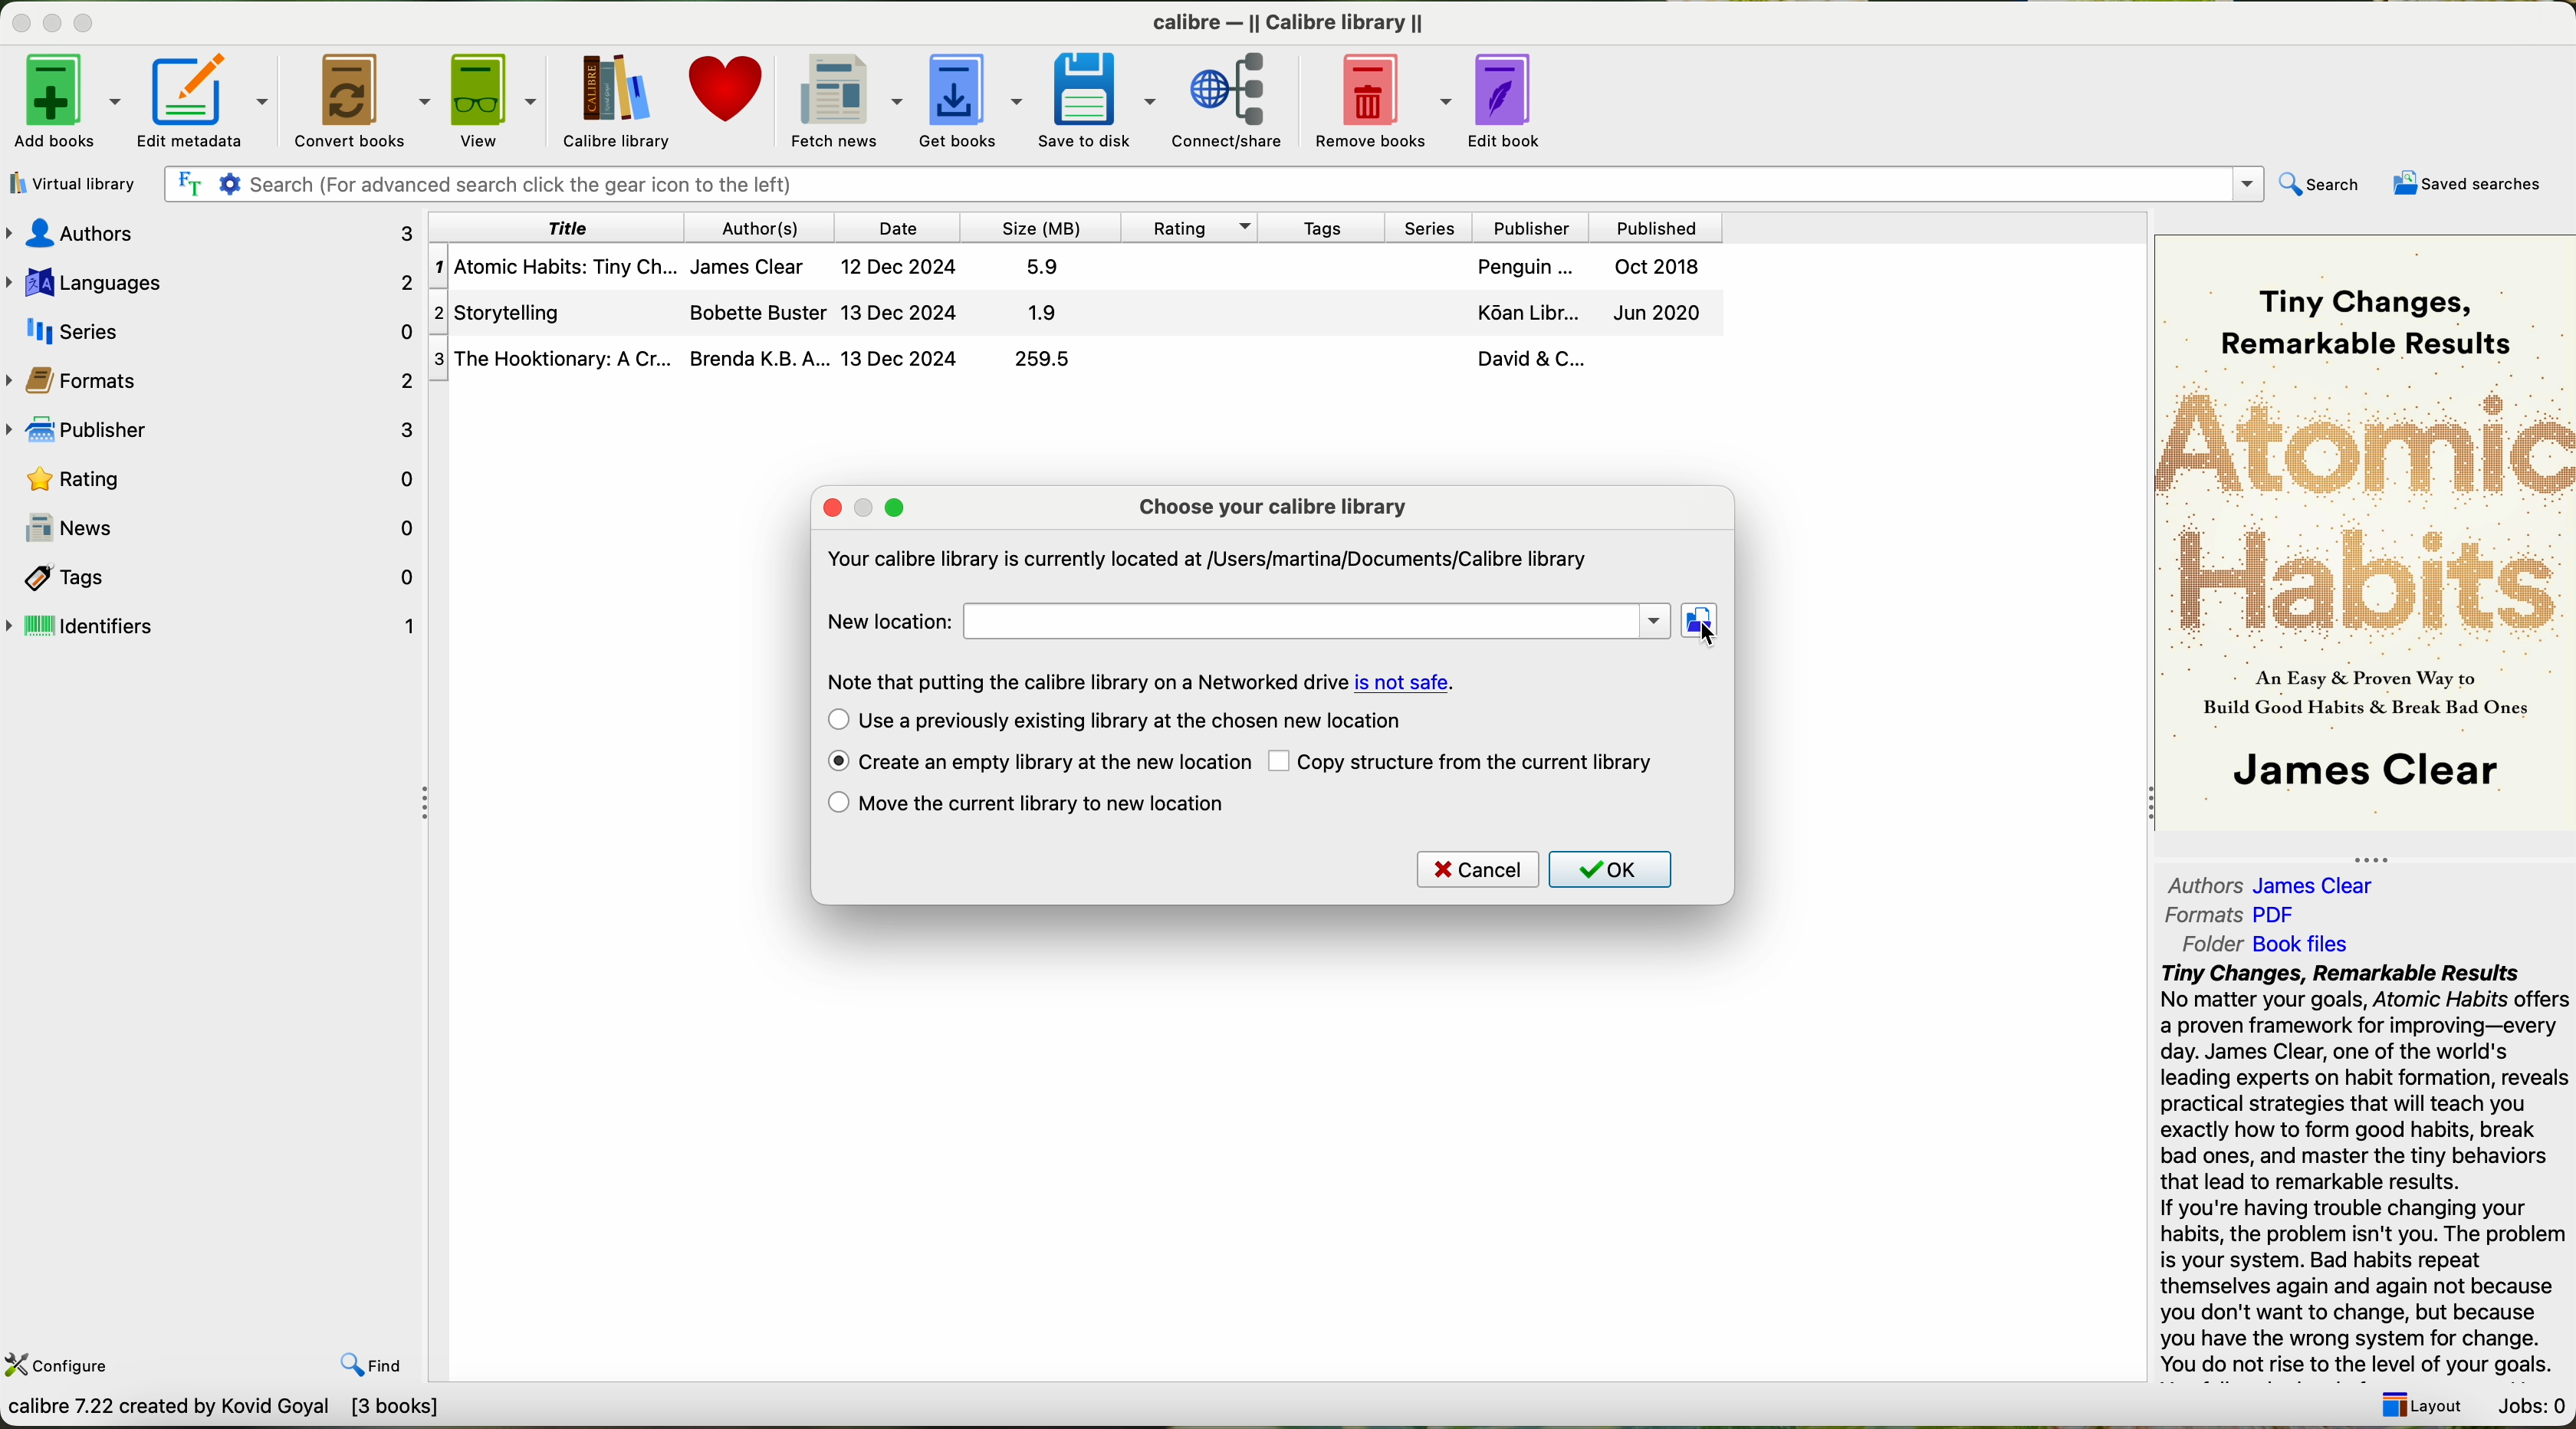 This screenshot has height=1429, width=2576. I want to click on tags, so click(214, 575).